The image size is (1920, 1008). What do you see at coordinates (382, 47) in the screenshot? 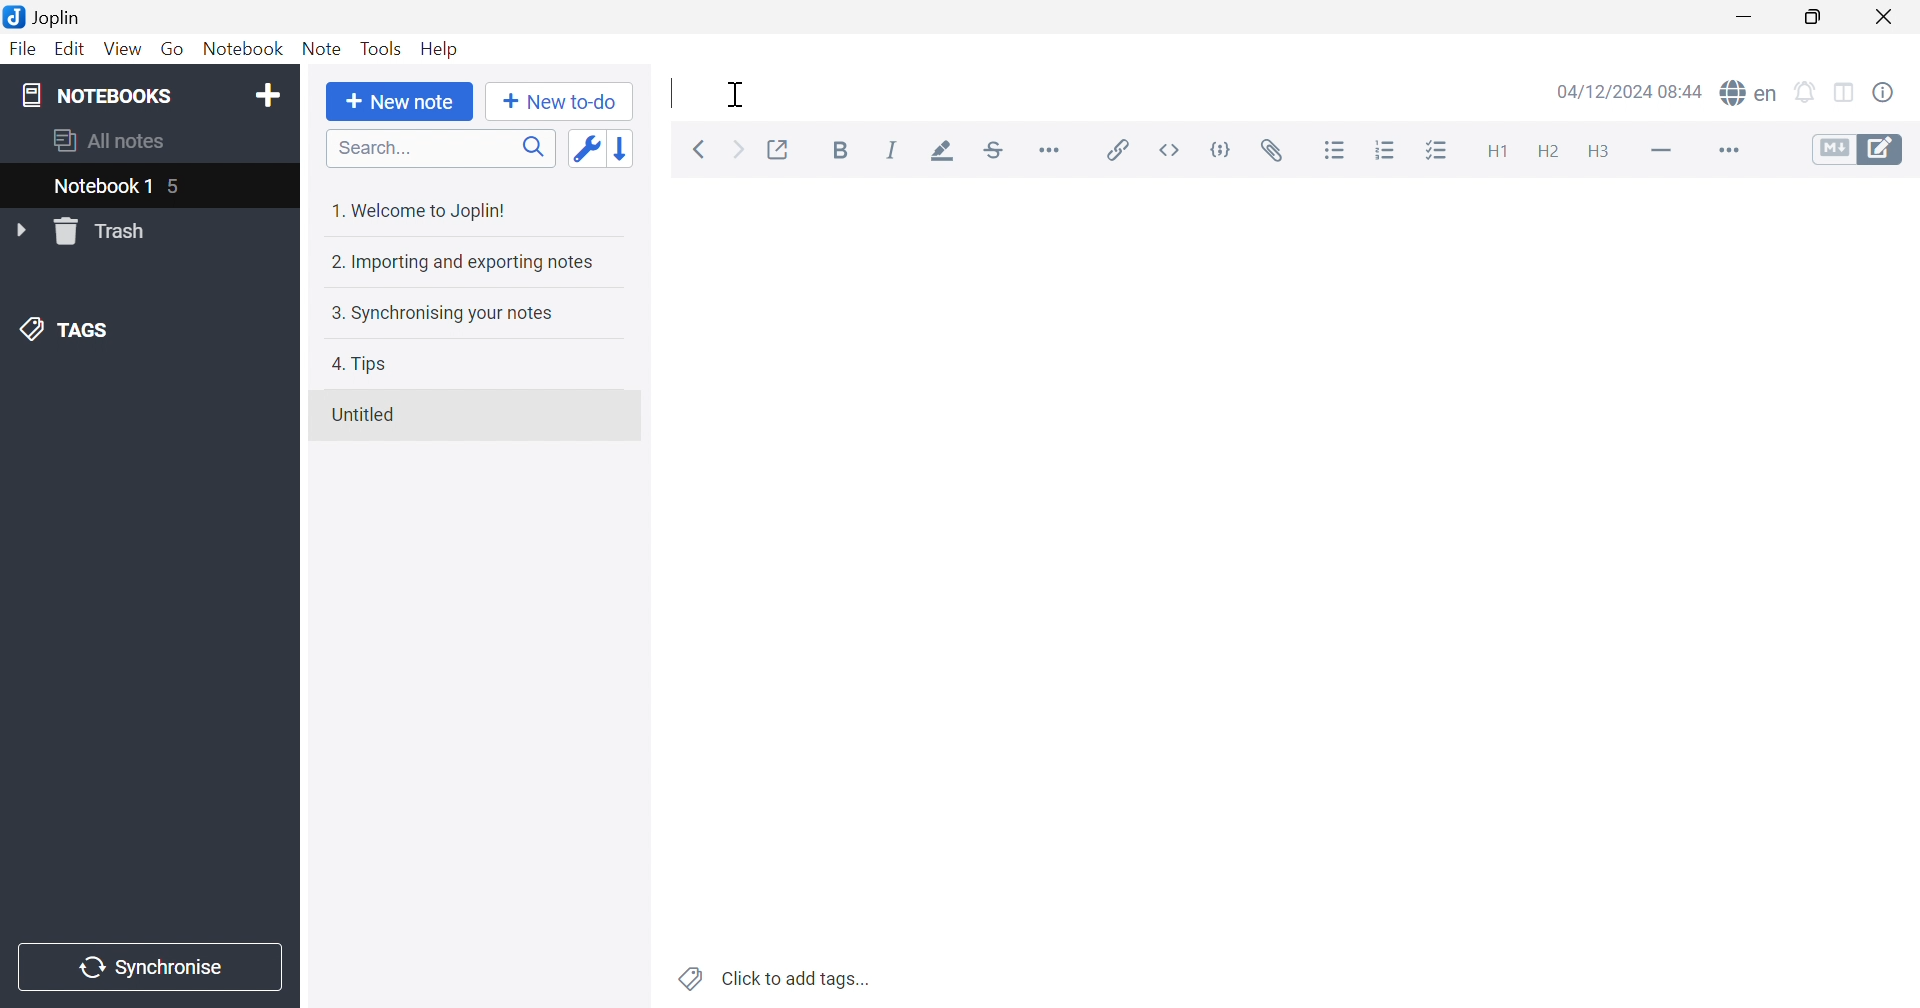
I see `Tools` at bounding box center [382, 47].